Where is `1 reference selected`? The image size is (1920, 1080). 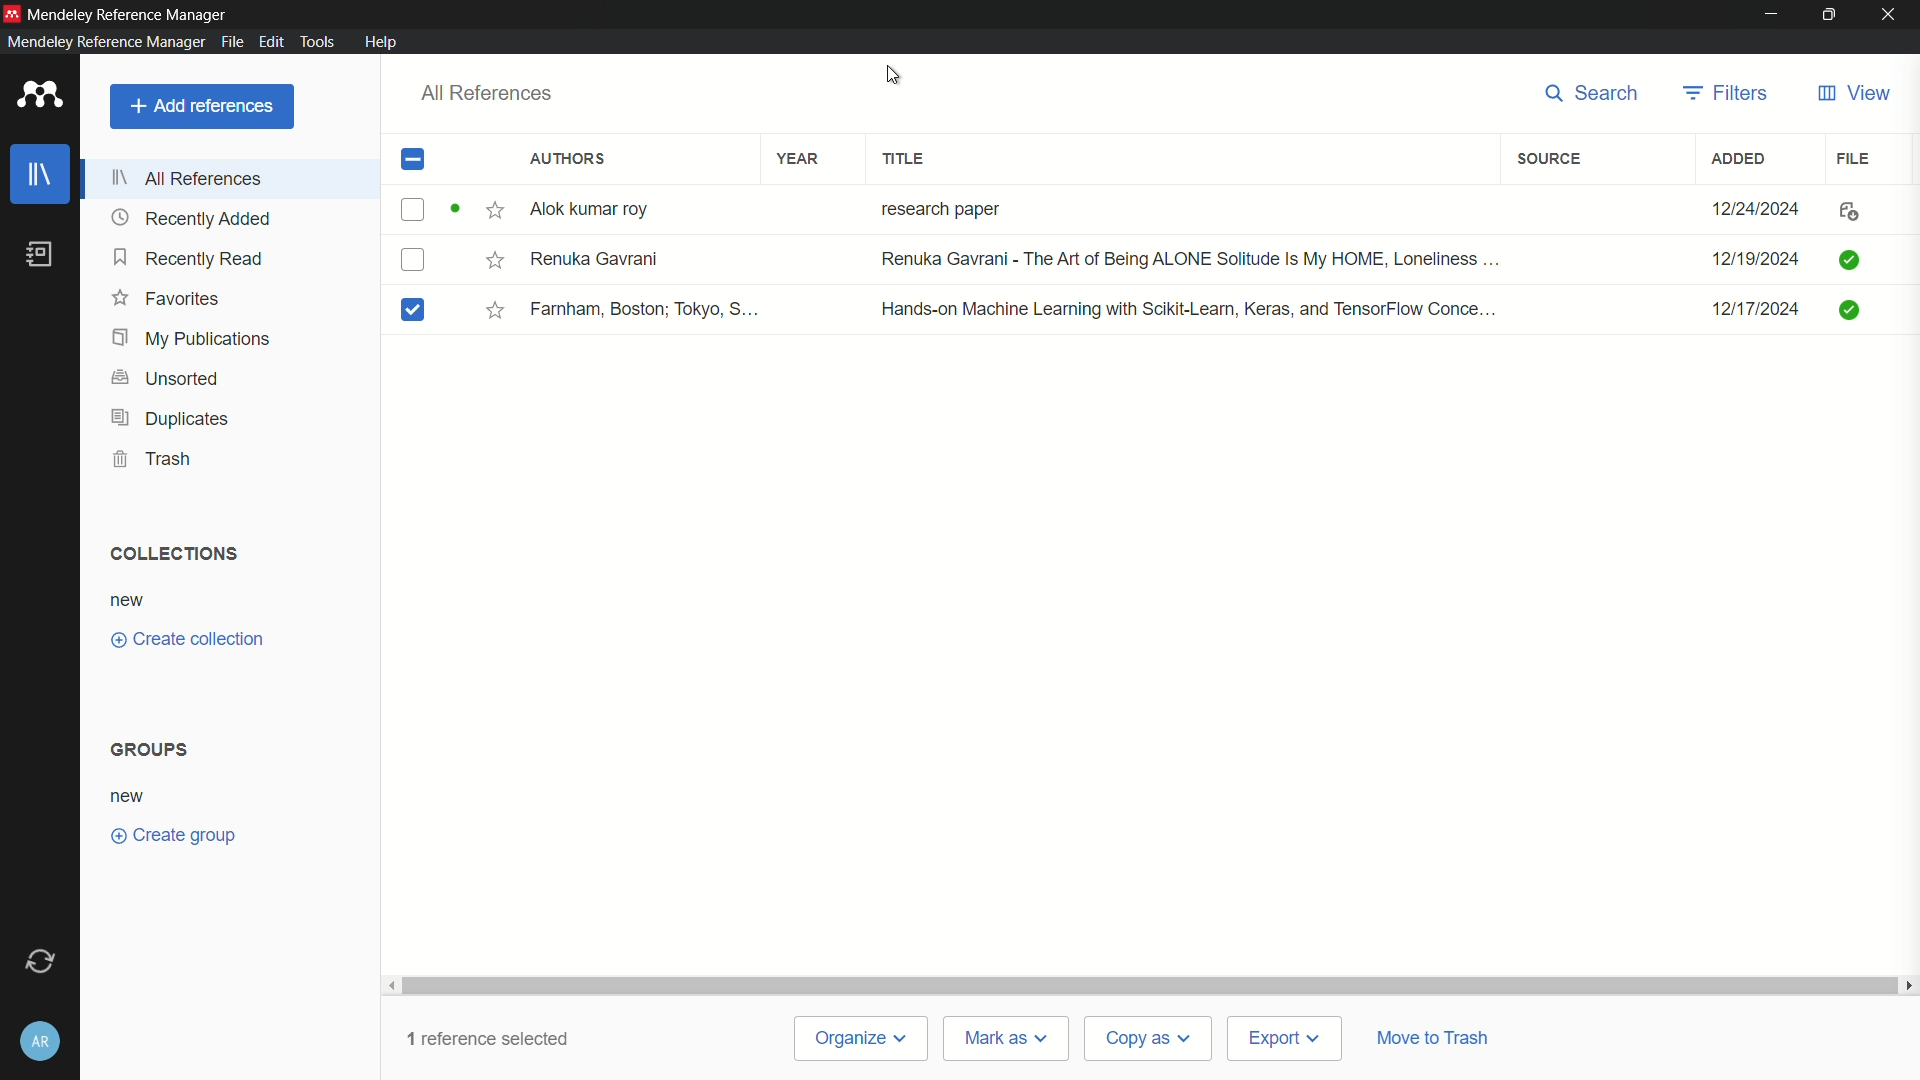 1 reference selected is located at coordinates (494, 1038).